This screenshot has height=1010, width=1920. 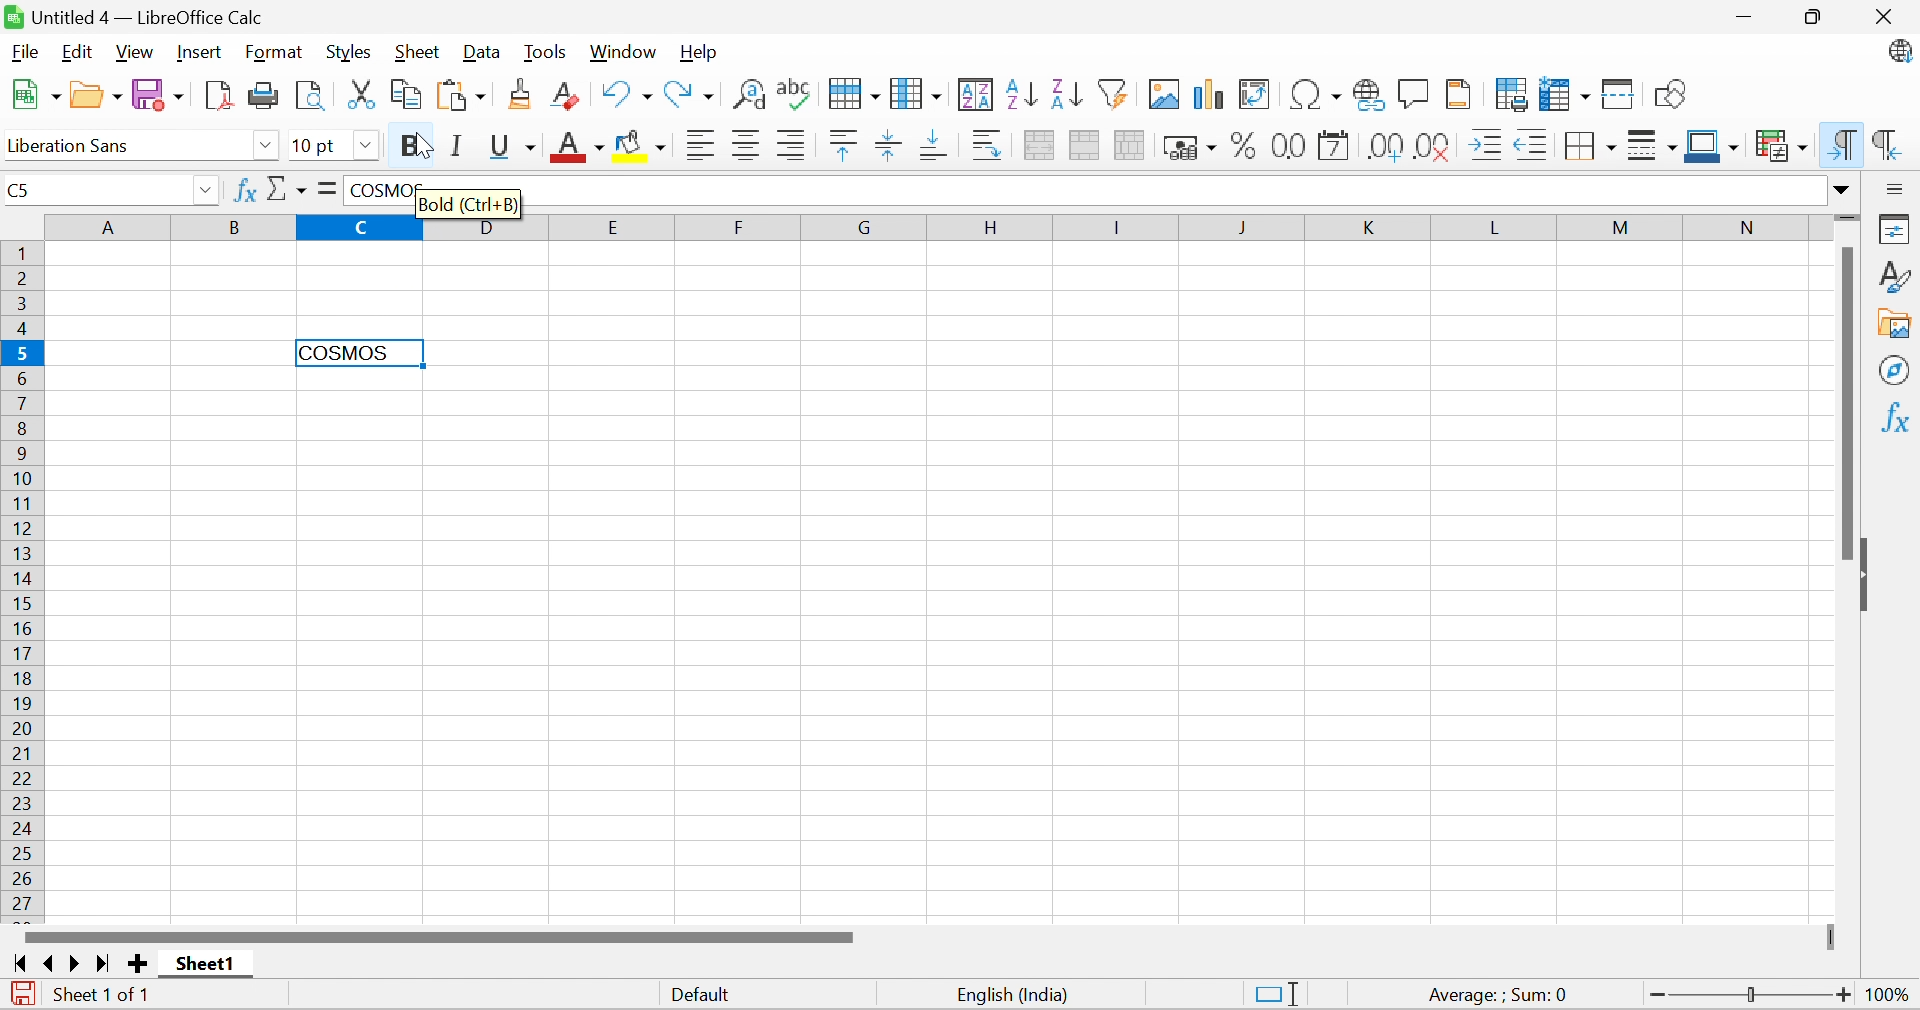 What do you see at coordinates (19, 962) in the screenshot?
I see `Scroll To First Sheet` at bounding box center [19, 962].